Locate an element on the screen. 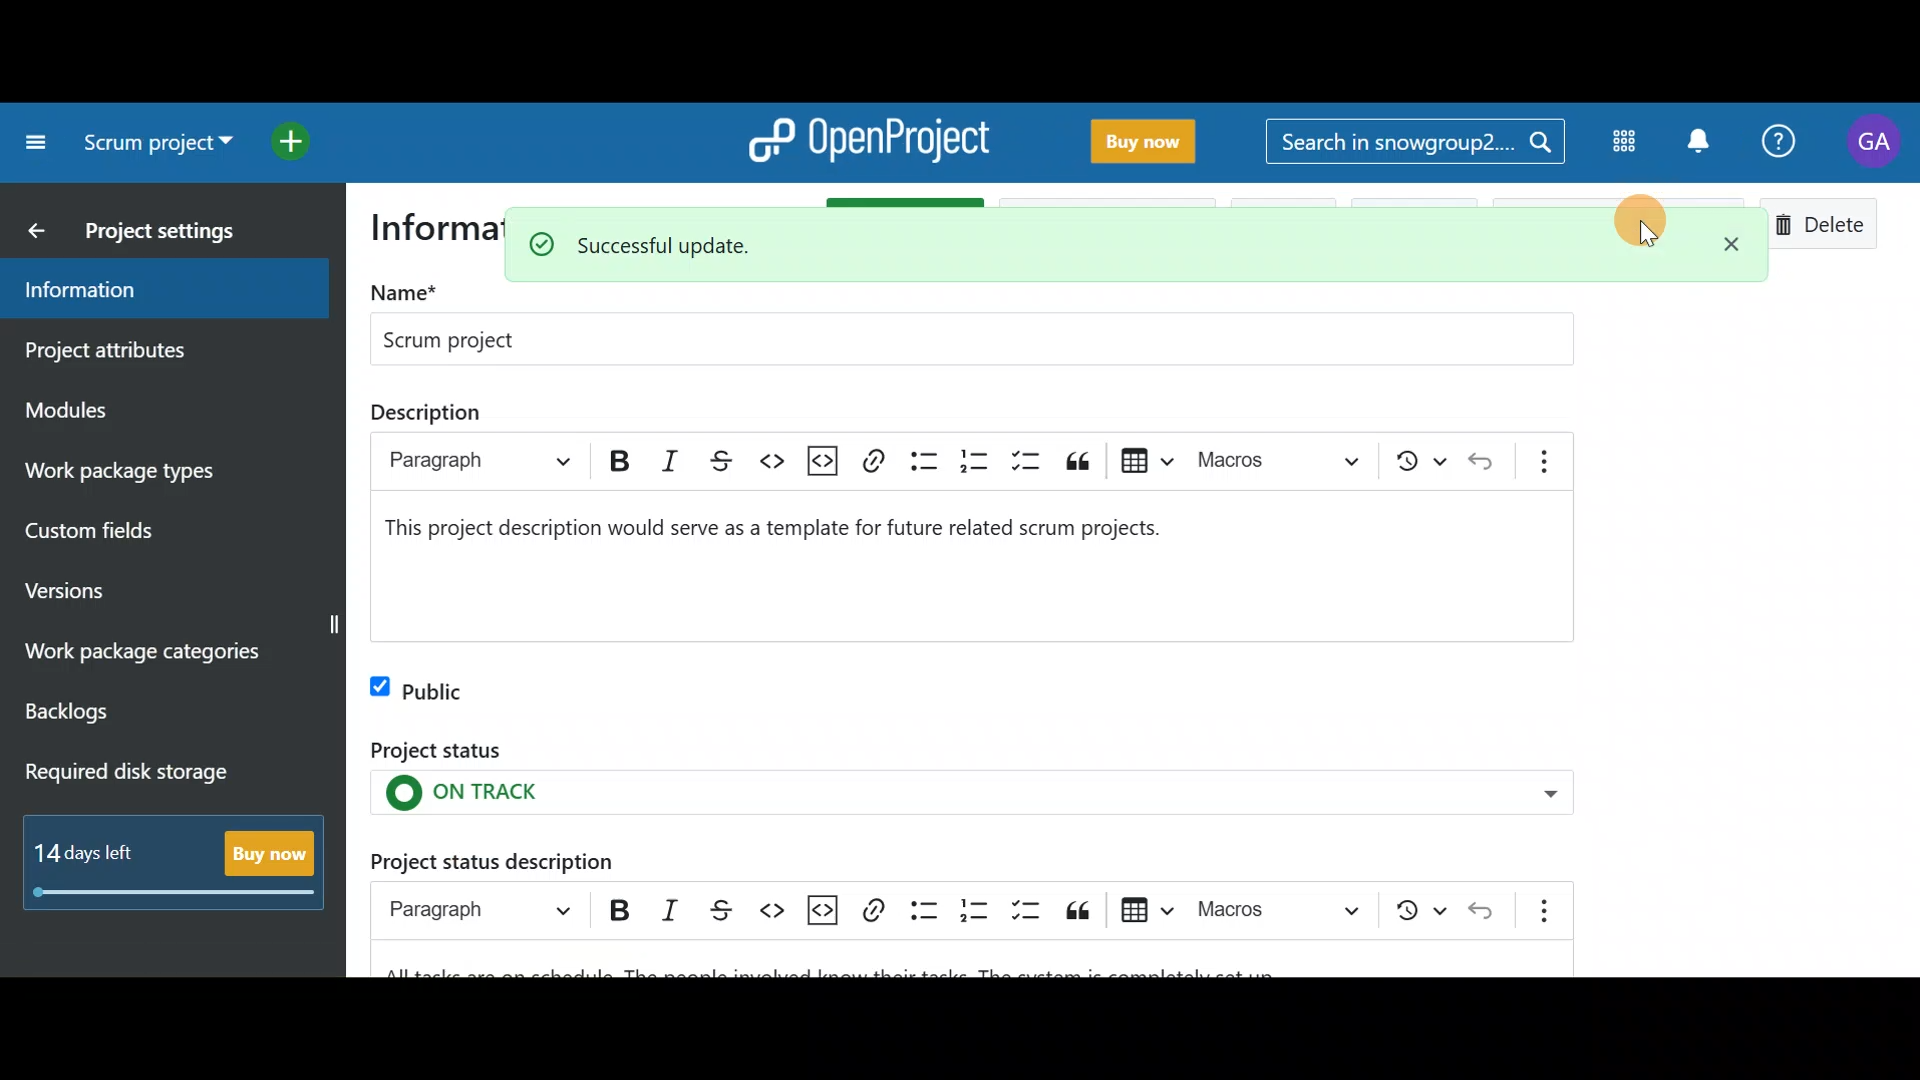 The height and width of the screenshot is (1080, 1920). Code is located at coordinates (774, 909).